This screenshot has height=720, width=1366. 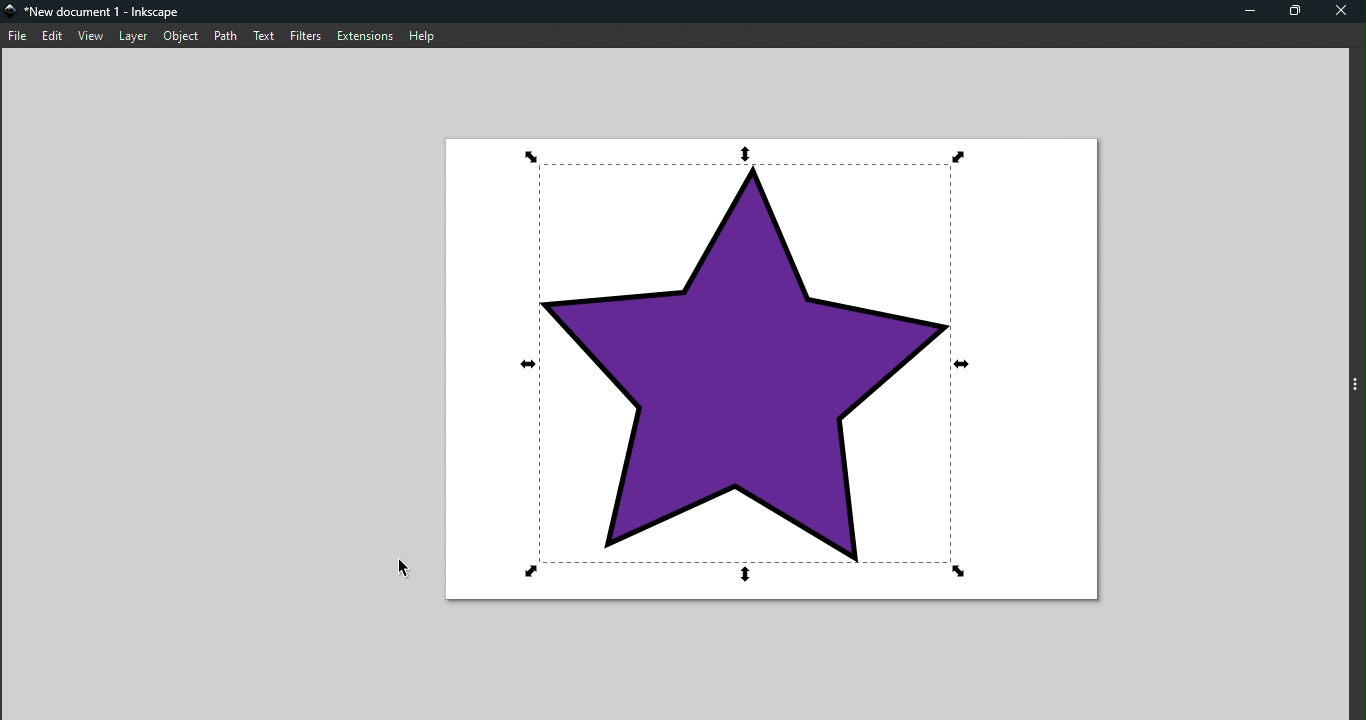 What do you see at coordinates (263, 36) in the screenshot?
I see `Text` at bounding box center [263, 36].